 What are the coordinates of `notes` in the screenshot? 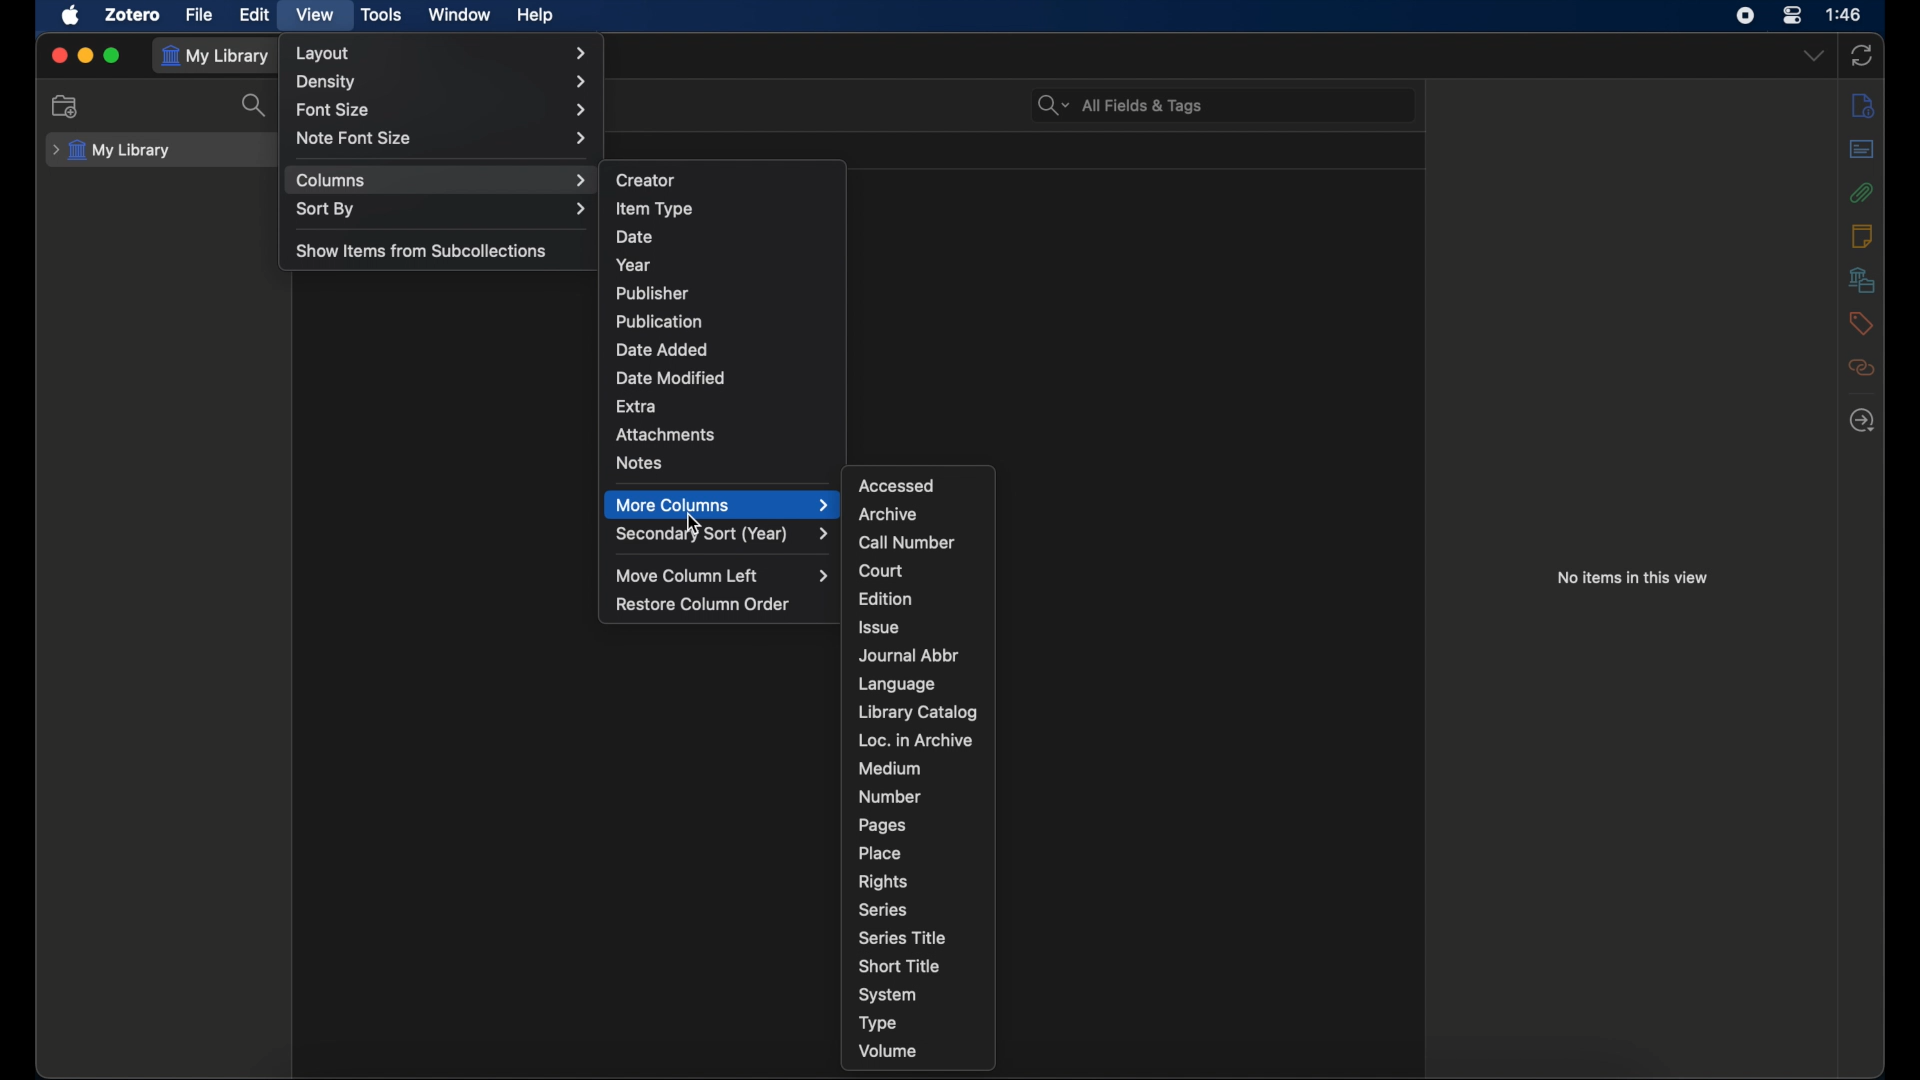 It's located at (1862, 235).